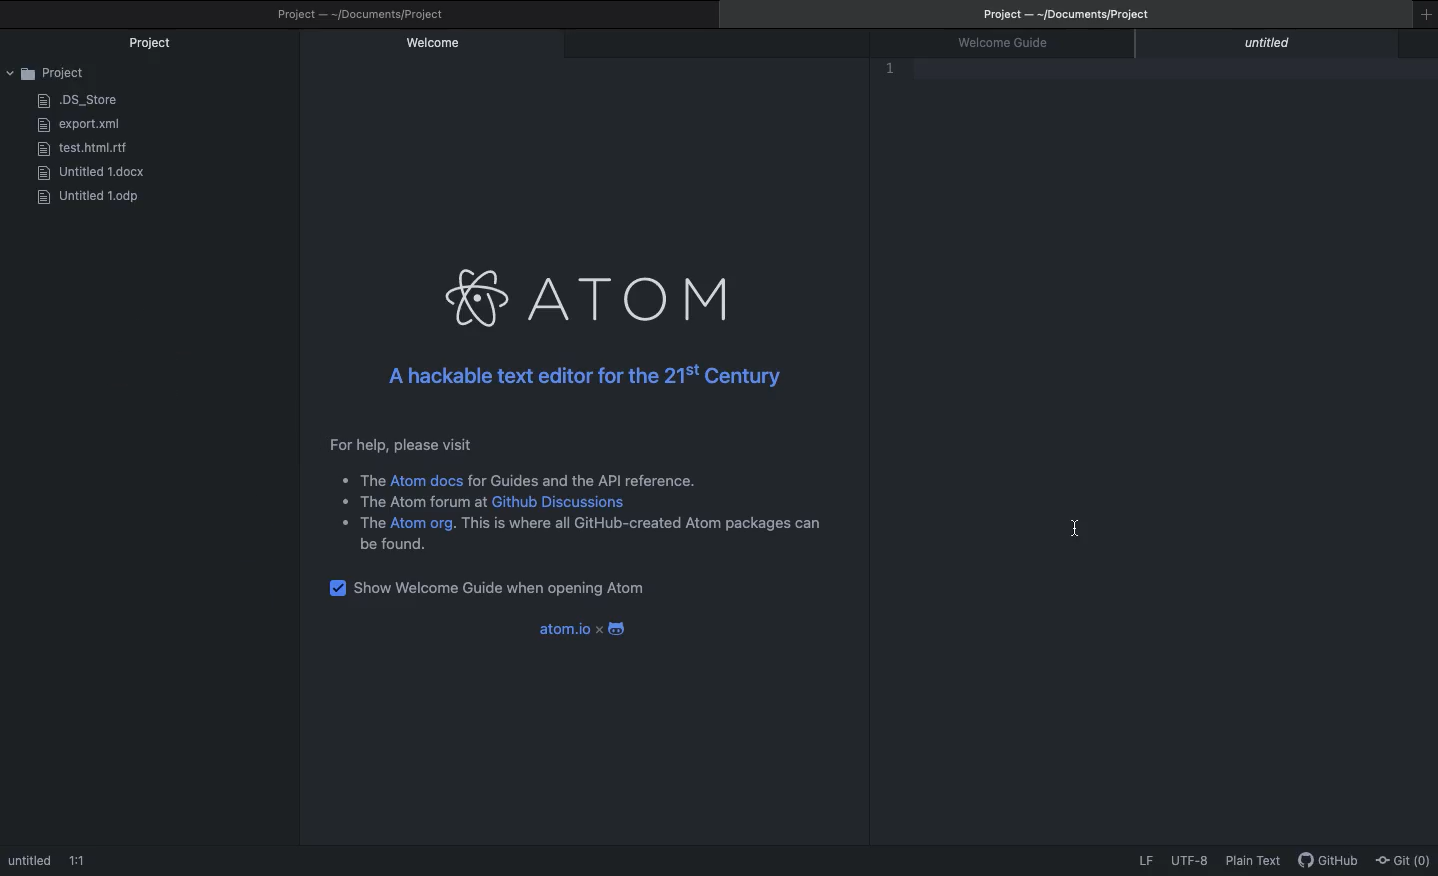  What do you see at coordinates (1147, 857) in the screenshot?
I see `LF` at bounding box center [1147, 857].